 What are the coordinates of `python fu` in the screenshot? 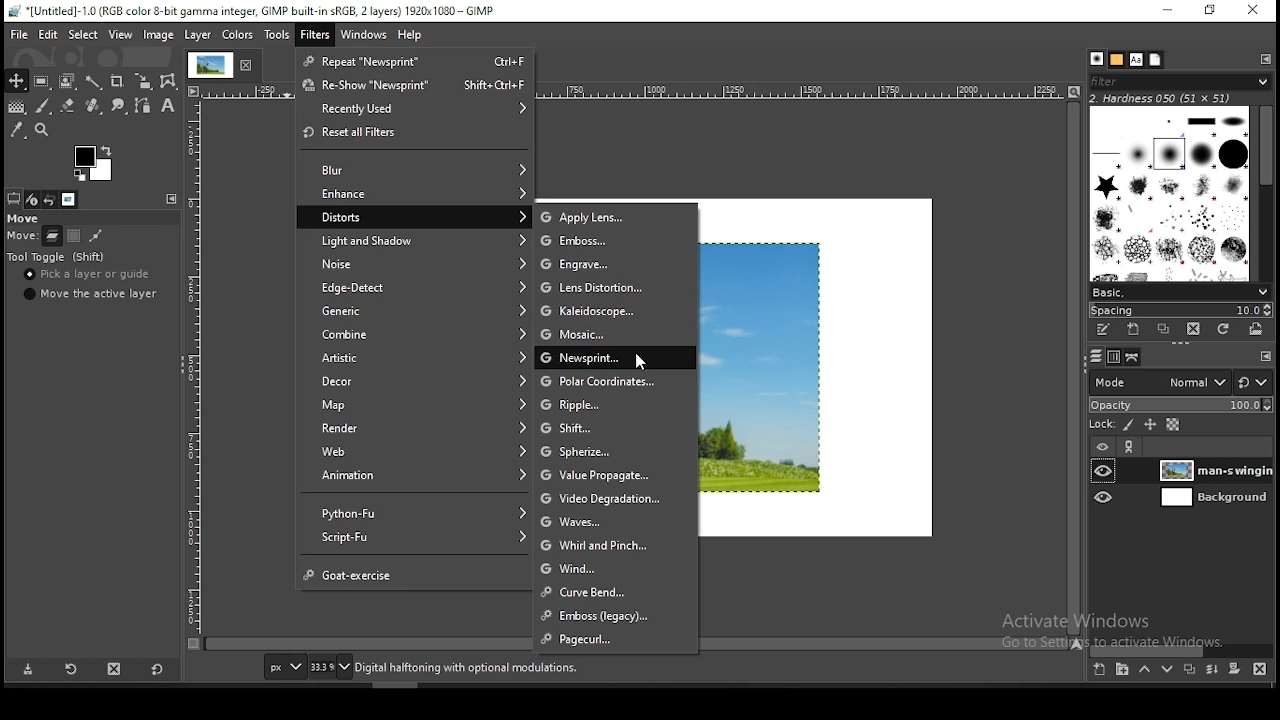 It's located at (415, 510).